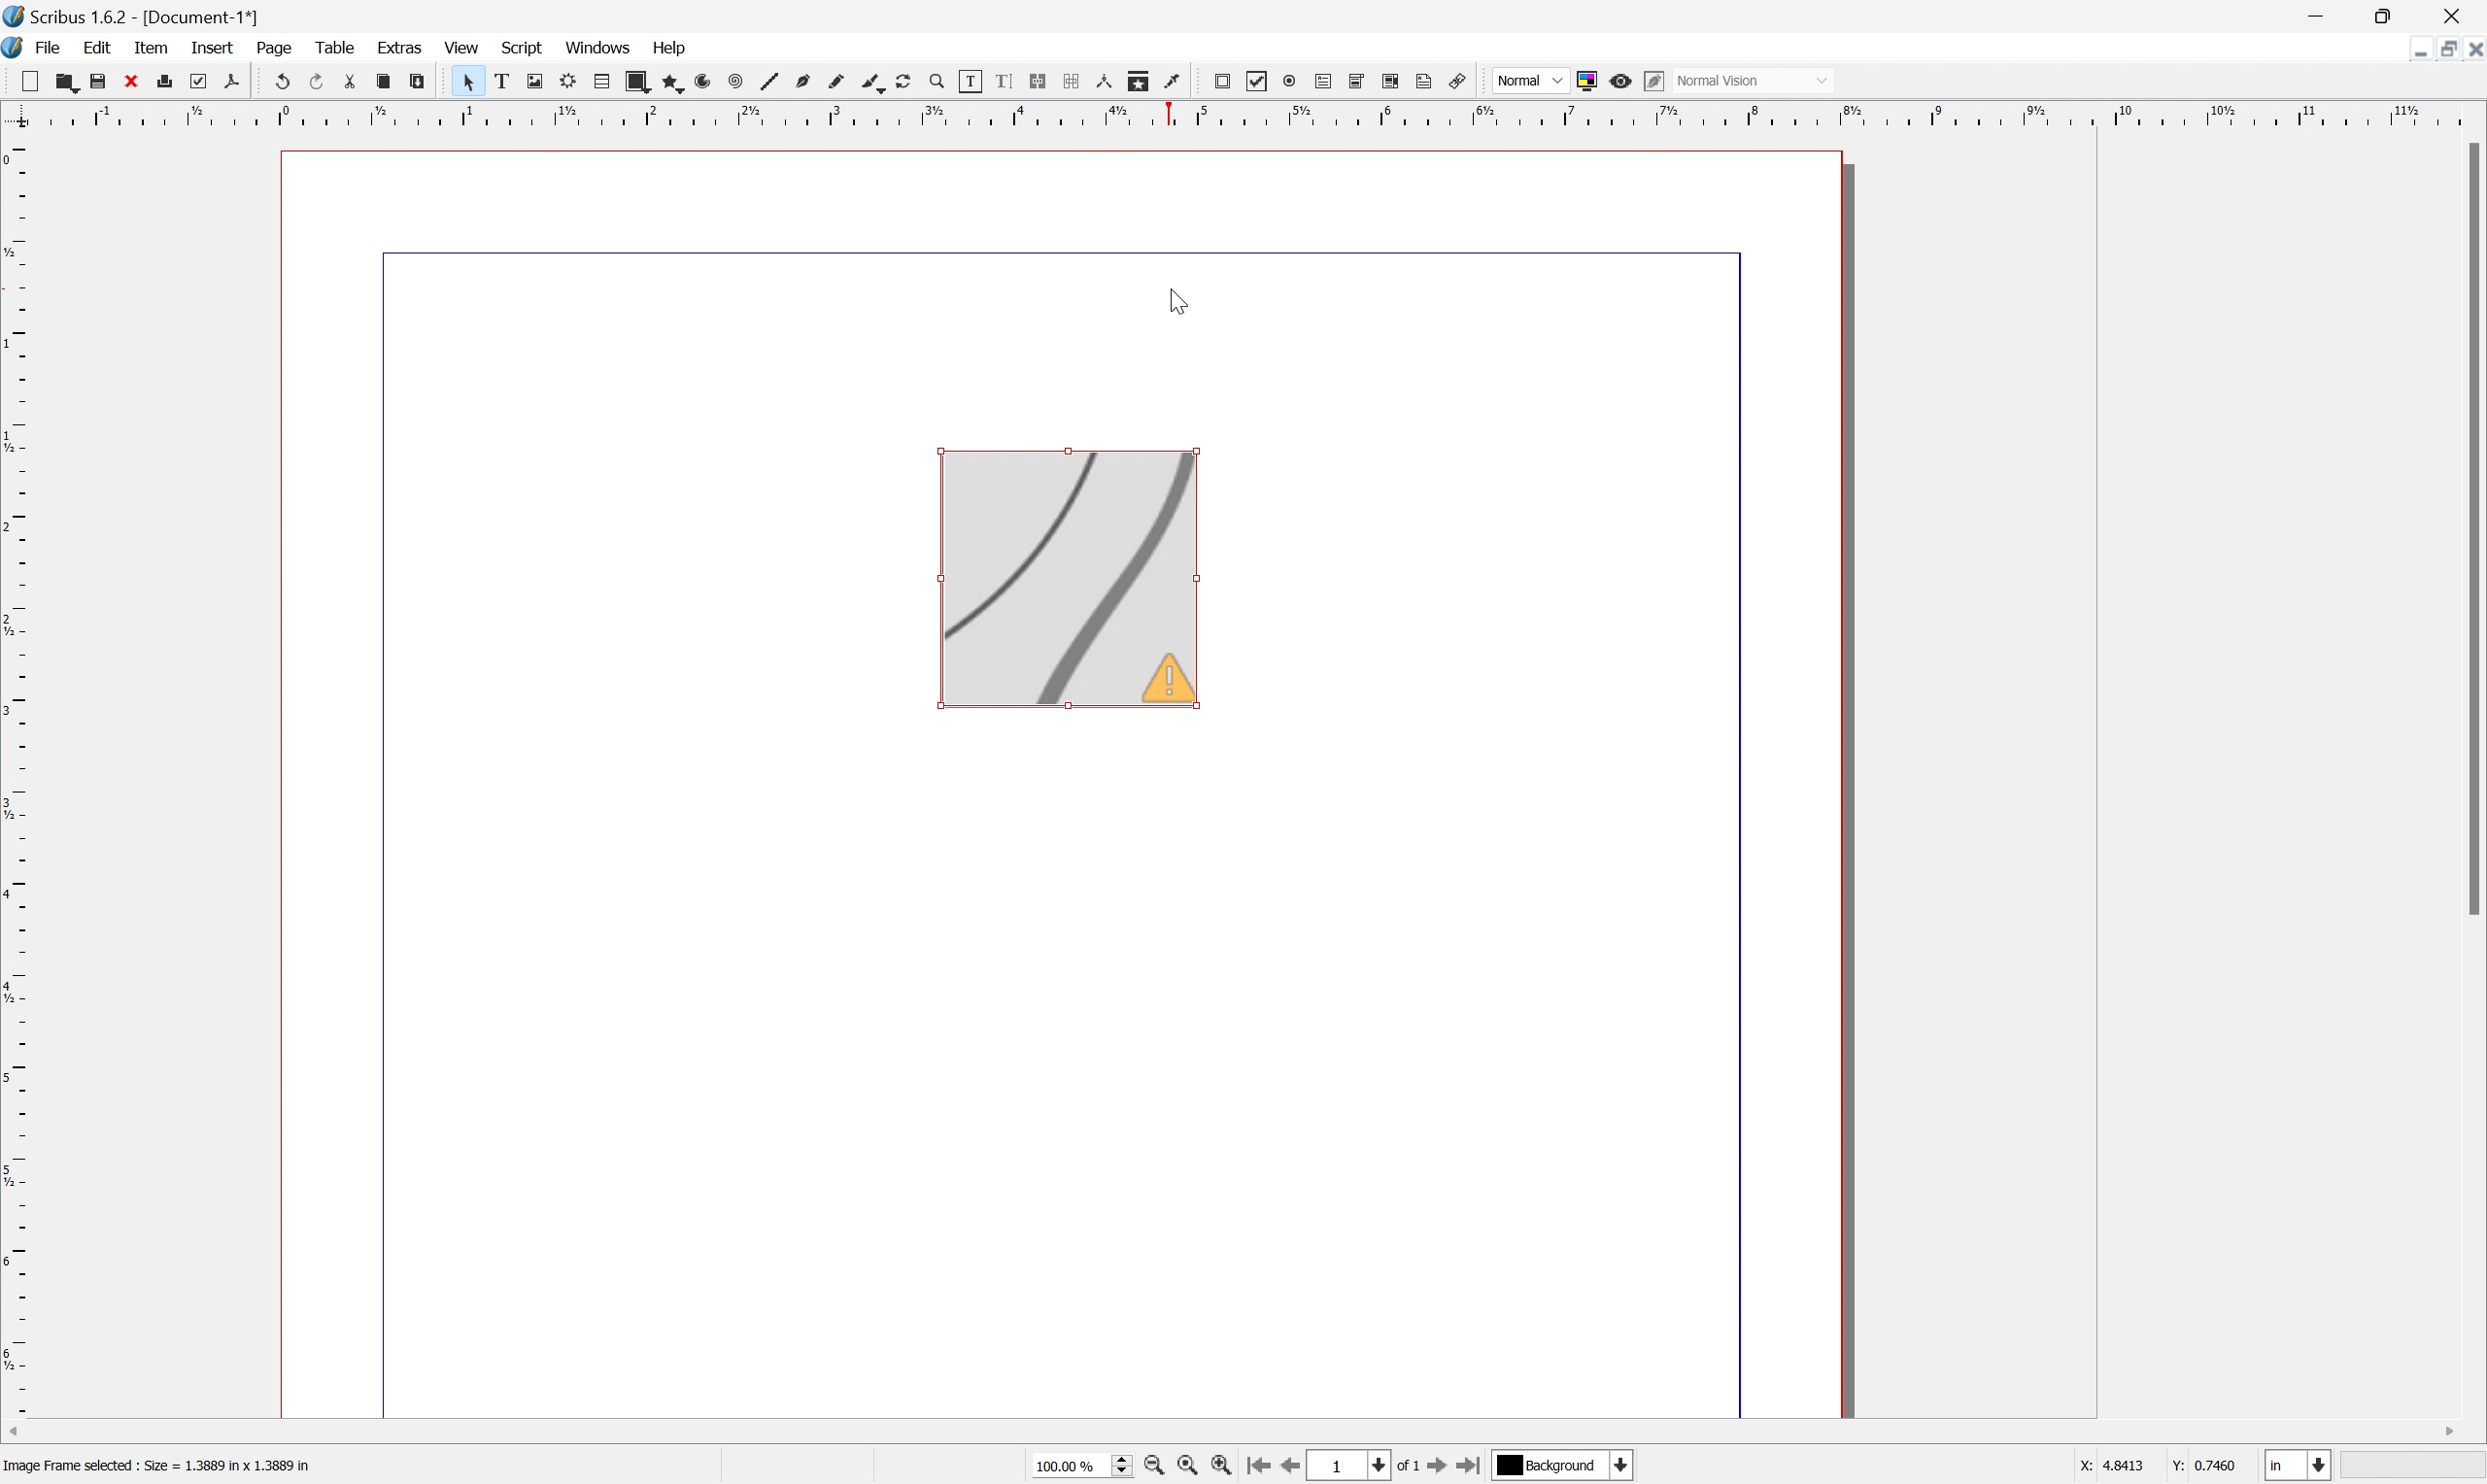 The height and width of the screenshot is (1484, 2487). Describe the element at coordinates (878, 83) in the screenshot. I see `Calligraphic line` at that location.